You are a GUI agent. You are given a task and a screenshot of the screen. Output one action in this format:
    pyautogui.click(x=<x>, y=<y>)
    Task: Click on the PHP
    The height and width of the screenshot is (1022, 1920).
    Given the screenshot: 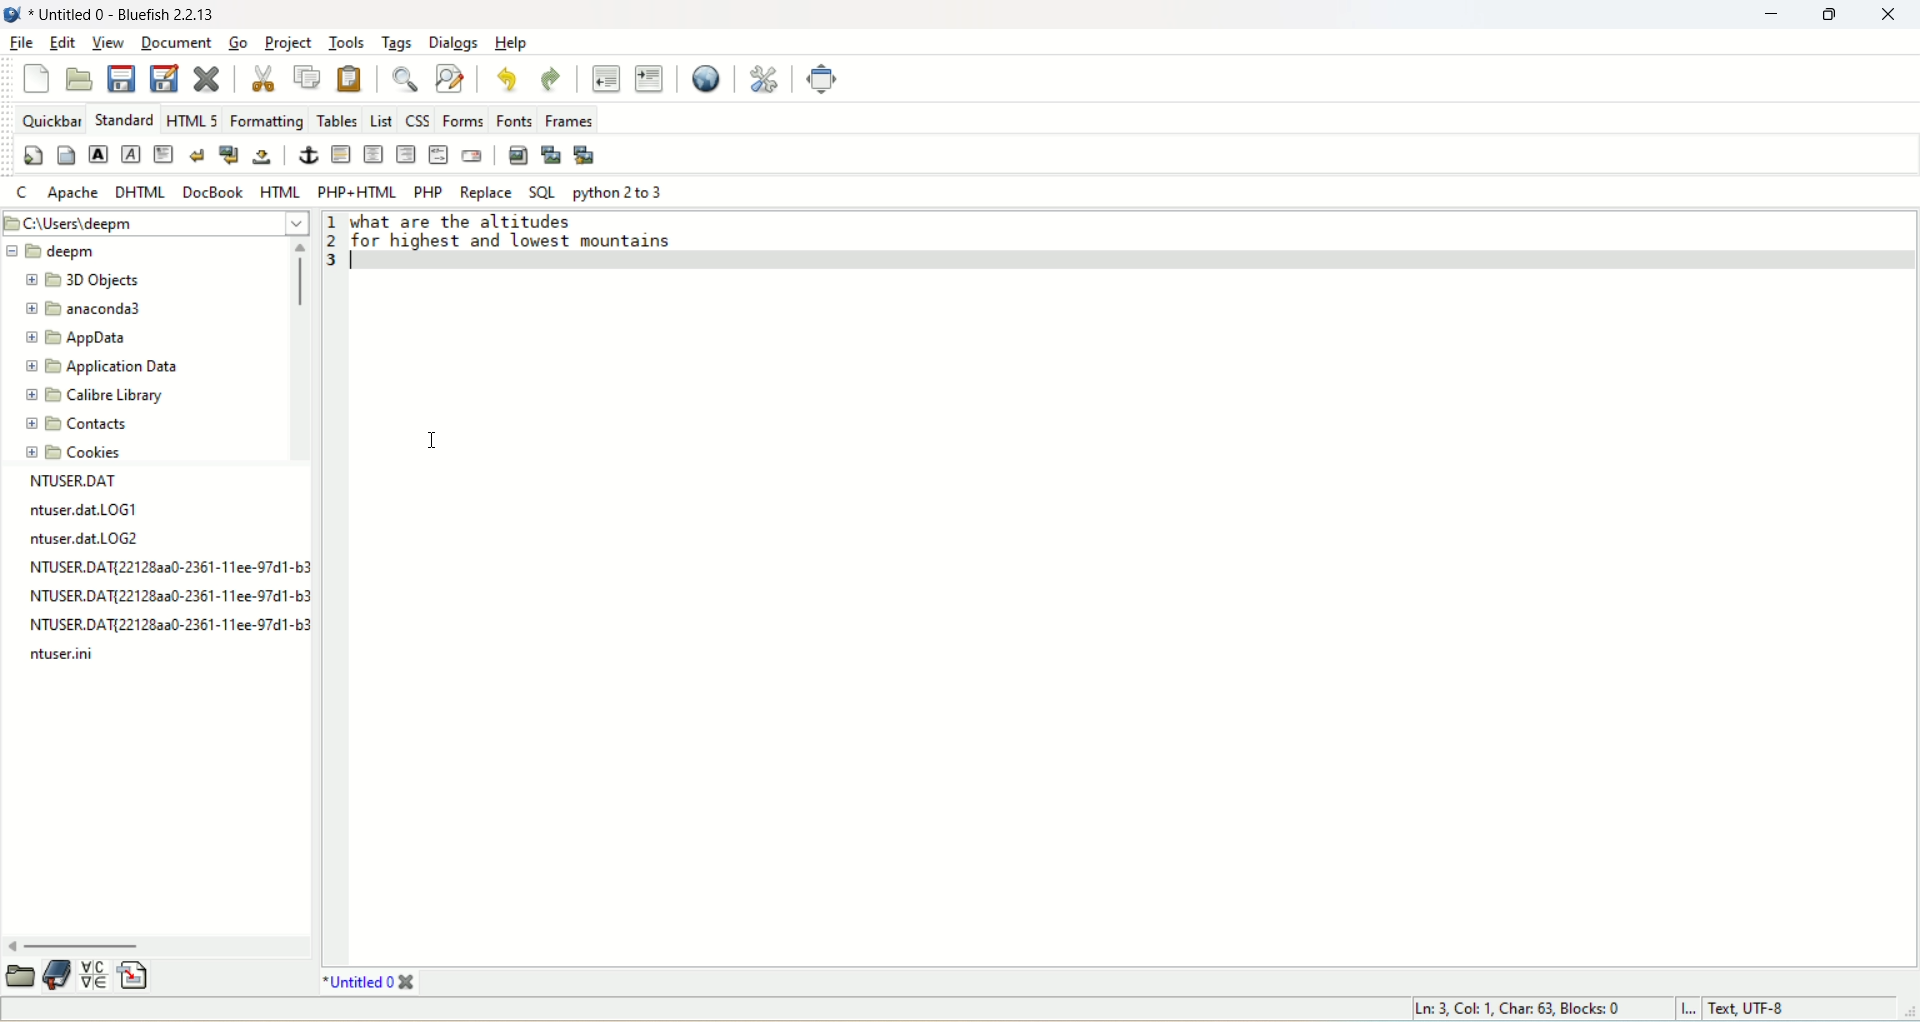 What is the action you would take?
    pyautogui.click(x=427, y=191)
    